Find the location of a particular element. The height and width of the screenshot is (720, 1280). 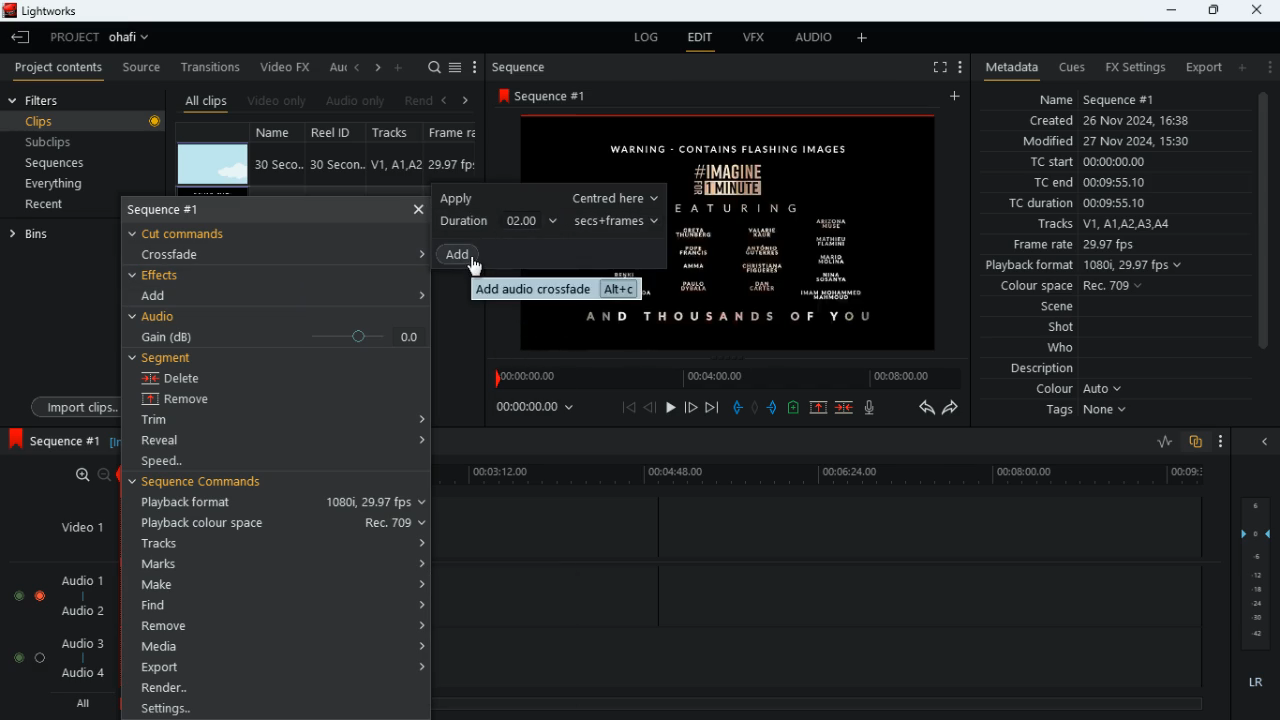

back is located at coordinates (650, 408).